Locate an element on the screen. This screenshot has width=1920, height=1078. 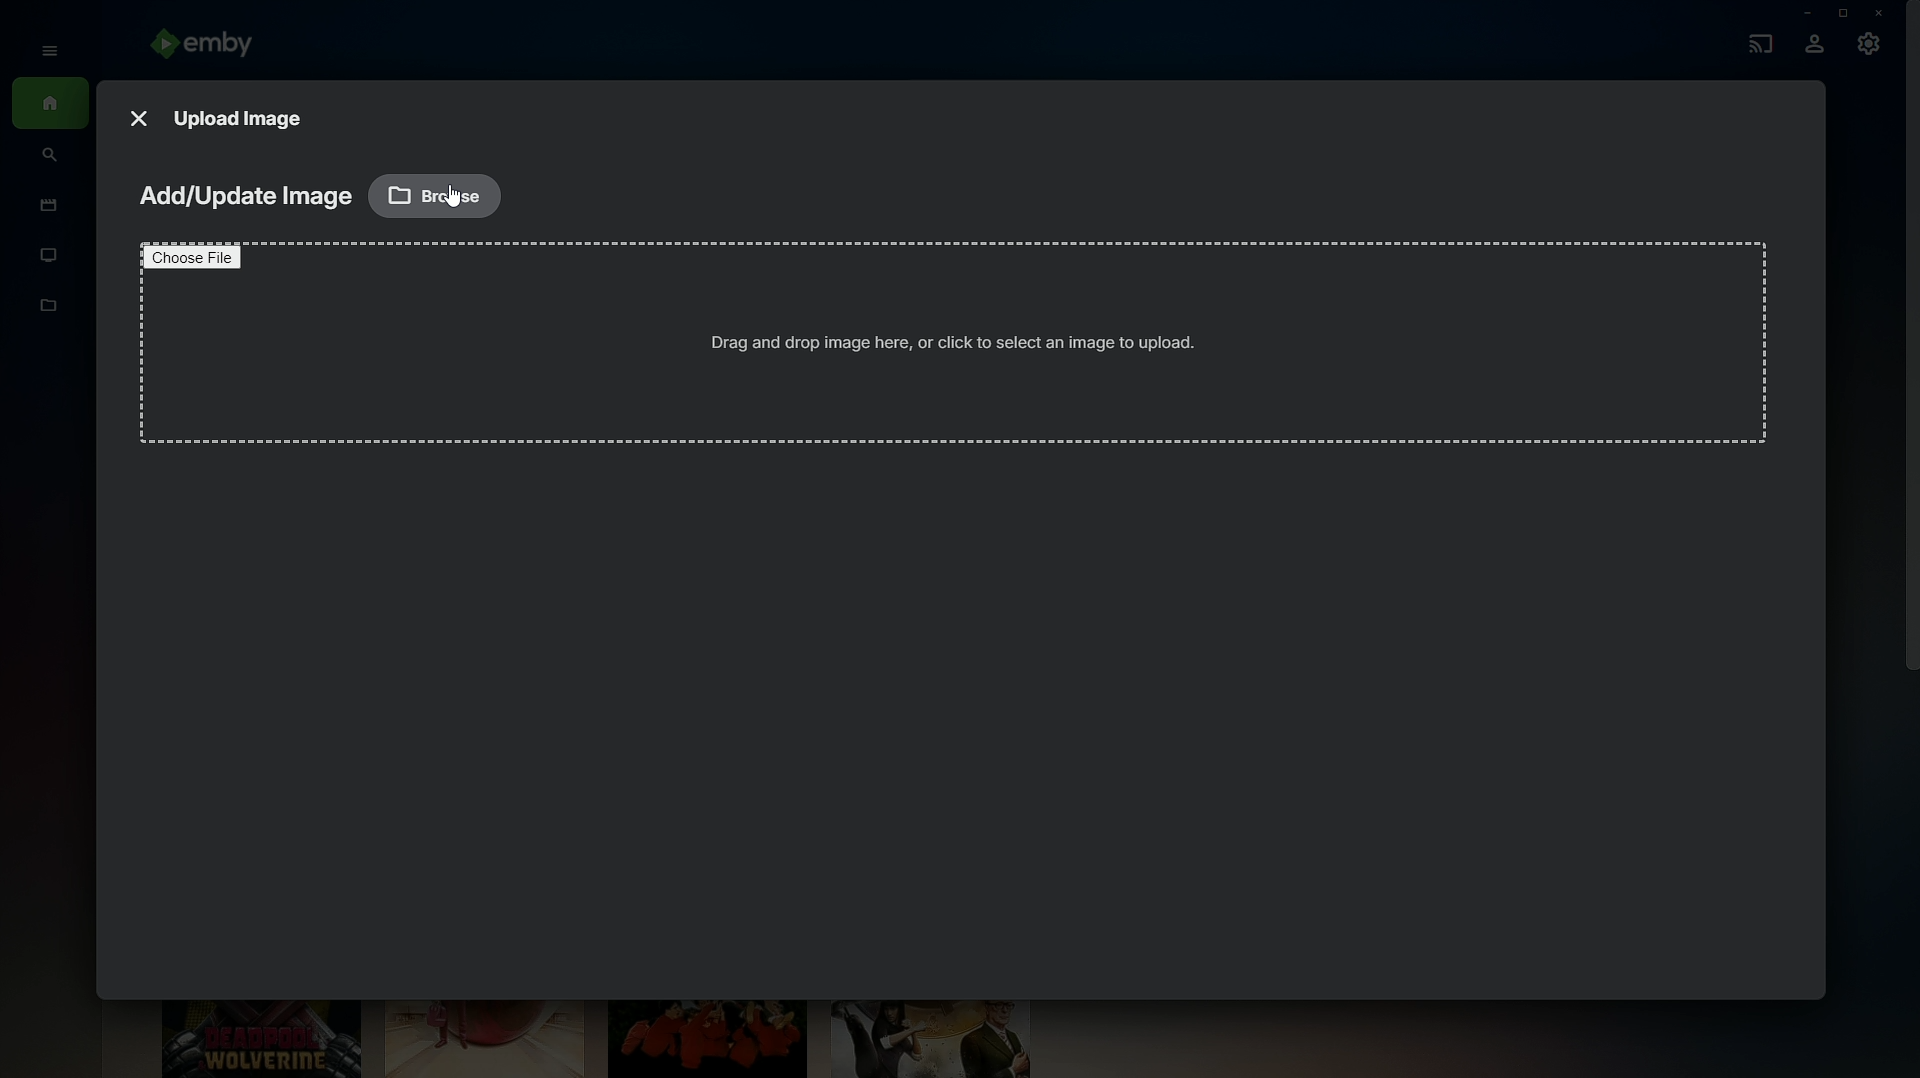
Cast is located at coordinates (1756, 41).